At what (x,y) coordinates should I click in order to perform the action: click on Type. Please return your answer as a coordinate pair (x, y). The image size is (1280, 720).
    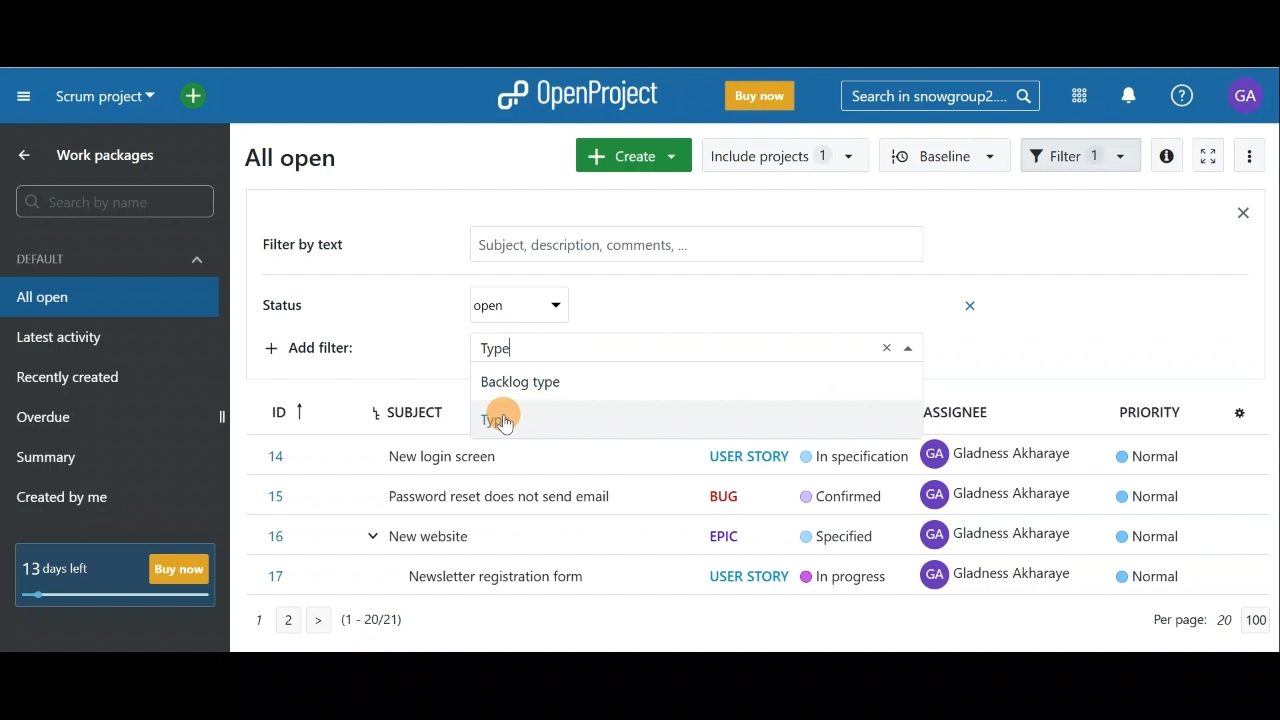
    Looking at the image, I should click on (498, 418).